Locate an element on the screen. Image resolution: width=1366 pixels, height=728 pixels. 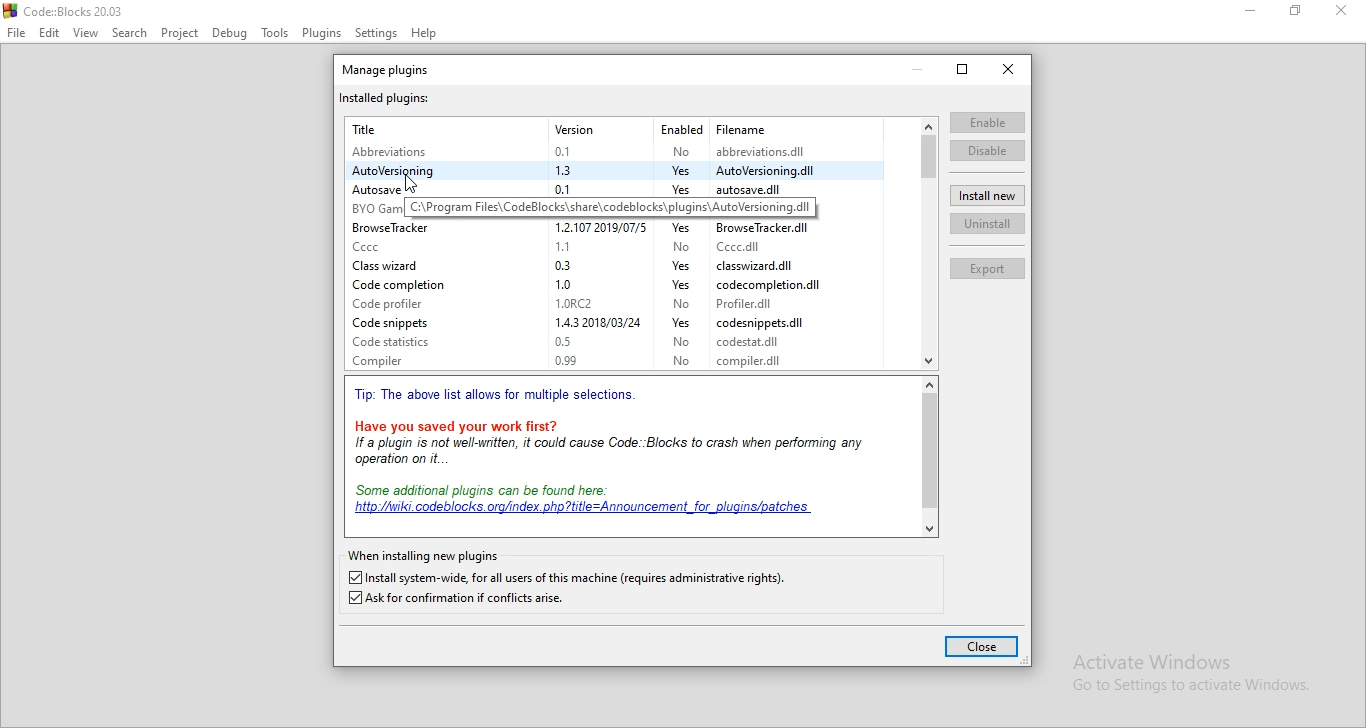
Profiler.dll is located at coordinates (757, 303).